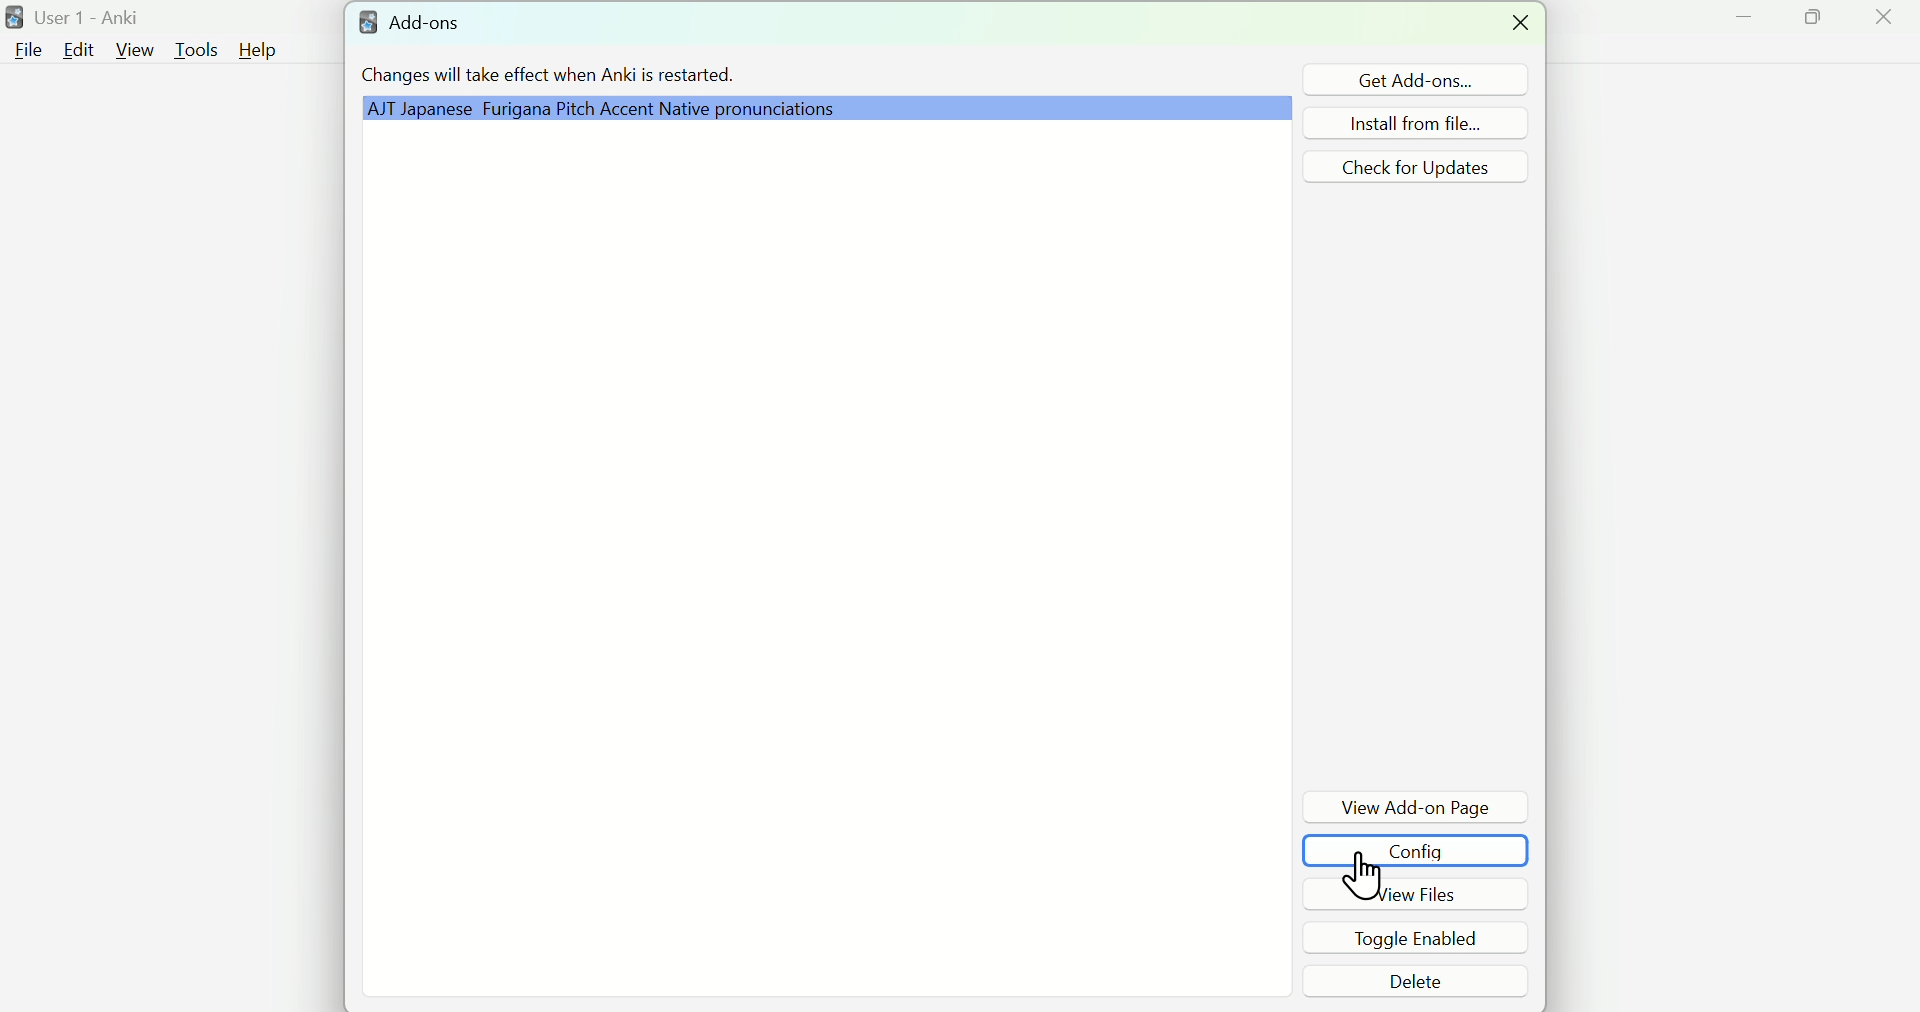  Describe the element at coordinates (1415, 854) in the screenshot. I see `Config` at that location.